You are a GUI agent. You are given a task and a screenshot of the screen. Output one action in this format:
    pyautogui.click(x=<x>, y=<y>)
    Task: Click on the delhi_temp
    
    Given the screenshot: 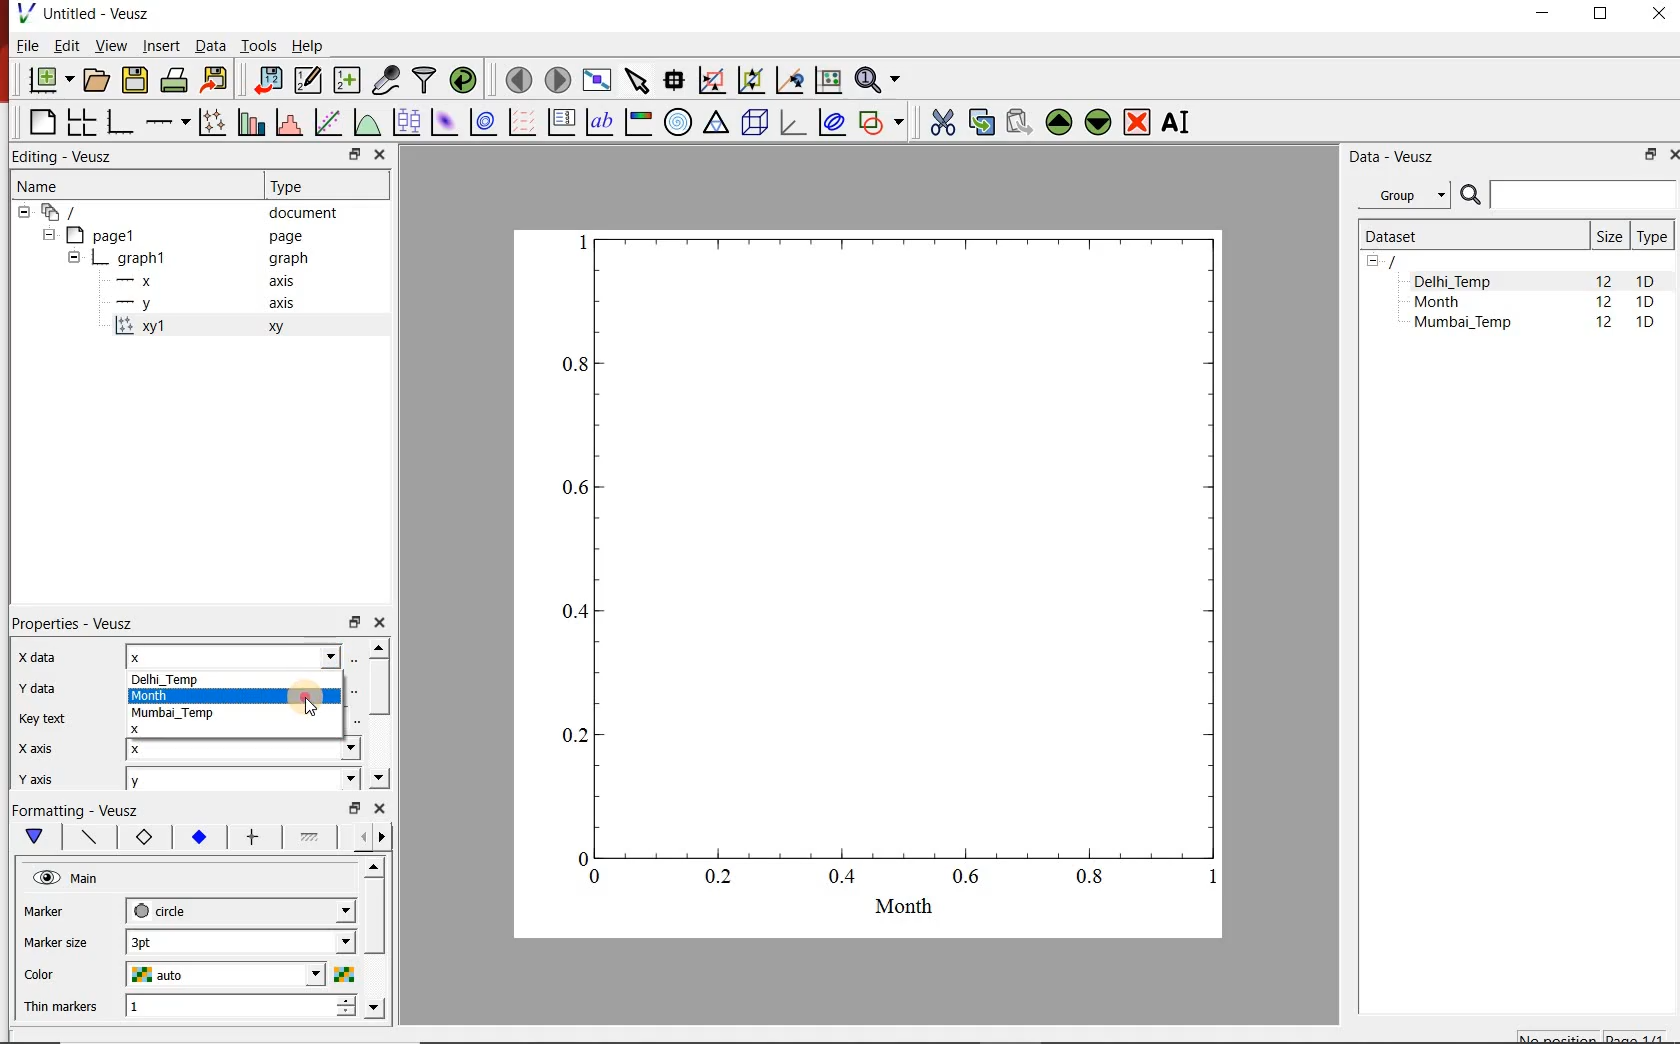 What is the action you would take?
    pyautogui.click(x=235, y=679)
    